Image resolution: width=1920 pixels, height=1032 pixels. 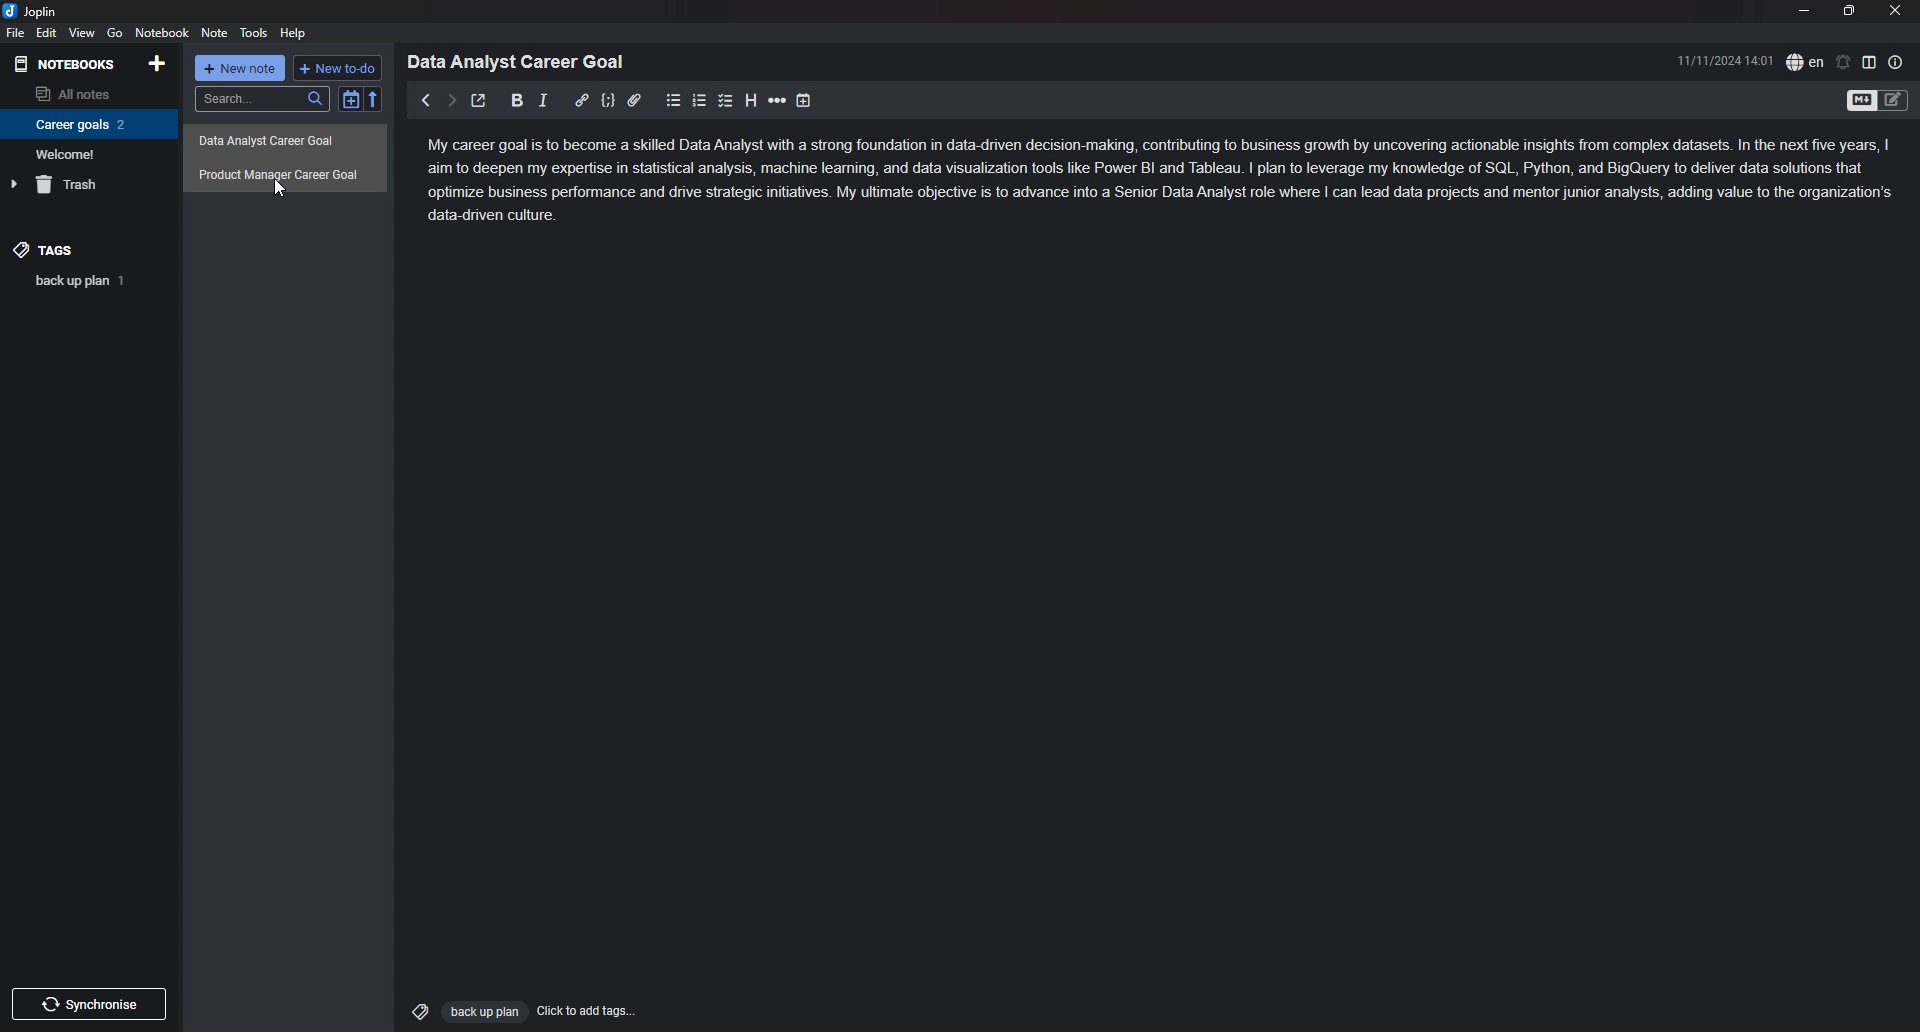 What do you see at coordinates (1844, 62) in the screenshot?
I see `set alarm` at bounding box center [1844, 62].